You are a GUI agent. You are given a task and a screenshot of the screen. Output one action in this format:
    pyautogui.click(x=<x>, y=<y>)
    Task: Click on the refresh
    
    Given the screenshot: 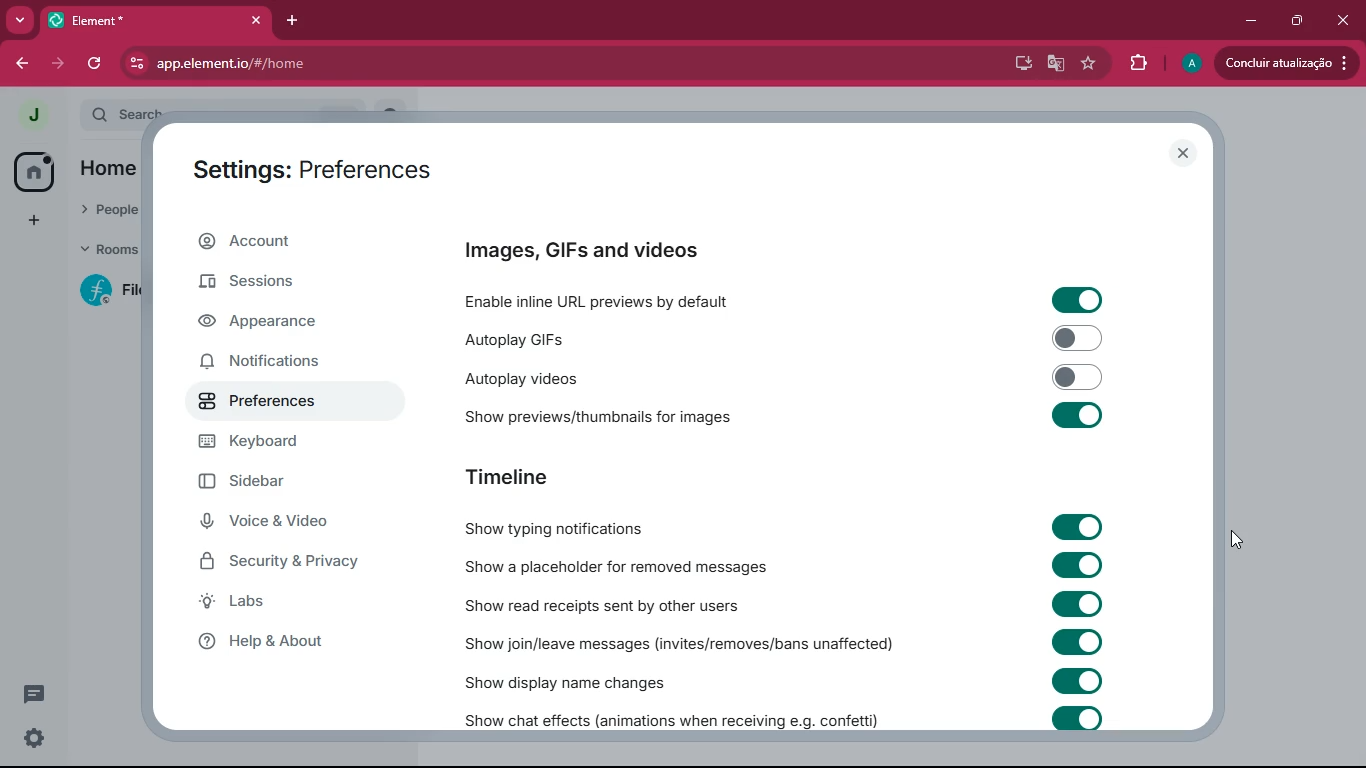 What is the action you would take?
    pyautogui.click(x=96, y=64)
    